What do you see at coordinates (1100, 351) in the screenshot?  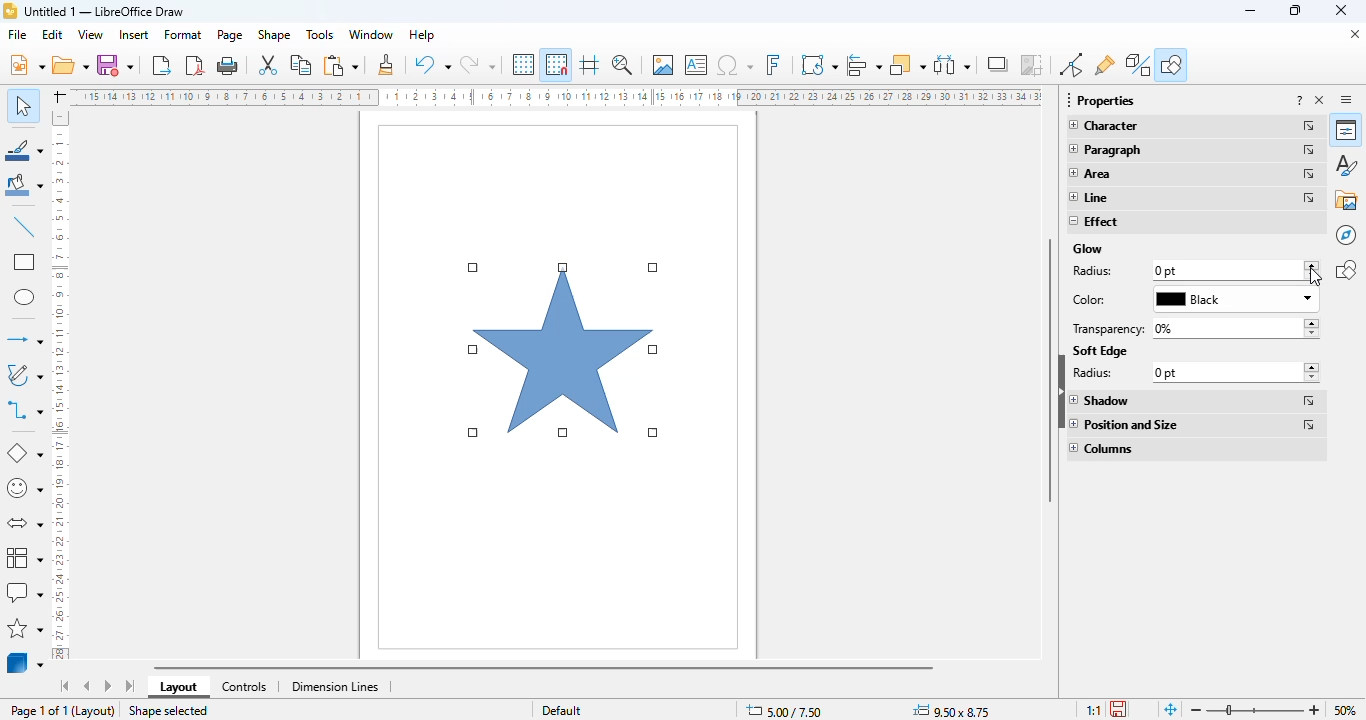 I see `soft edge` at bounding box center [1100, 351].